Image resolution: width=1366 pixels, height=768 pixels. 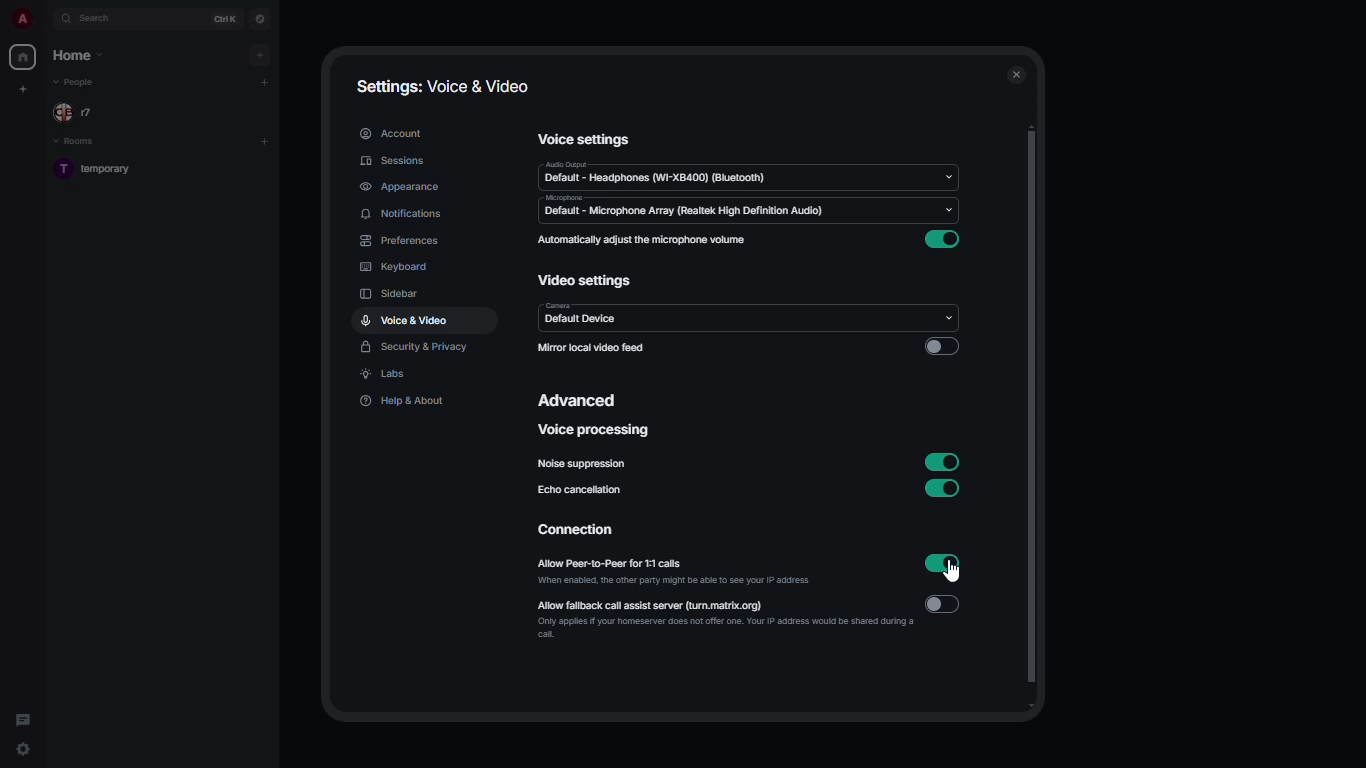 What do you see at coordinates (958, 575) in the screenshot?
I see `cursor` at bounding box center [958, 575].